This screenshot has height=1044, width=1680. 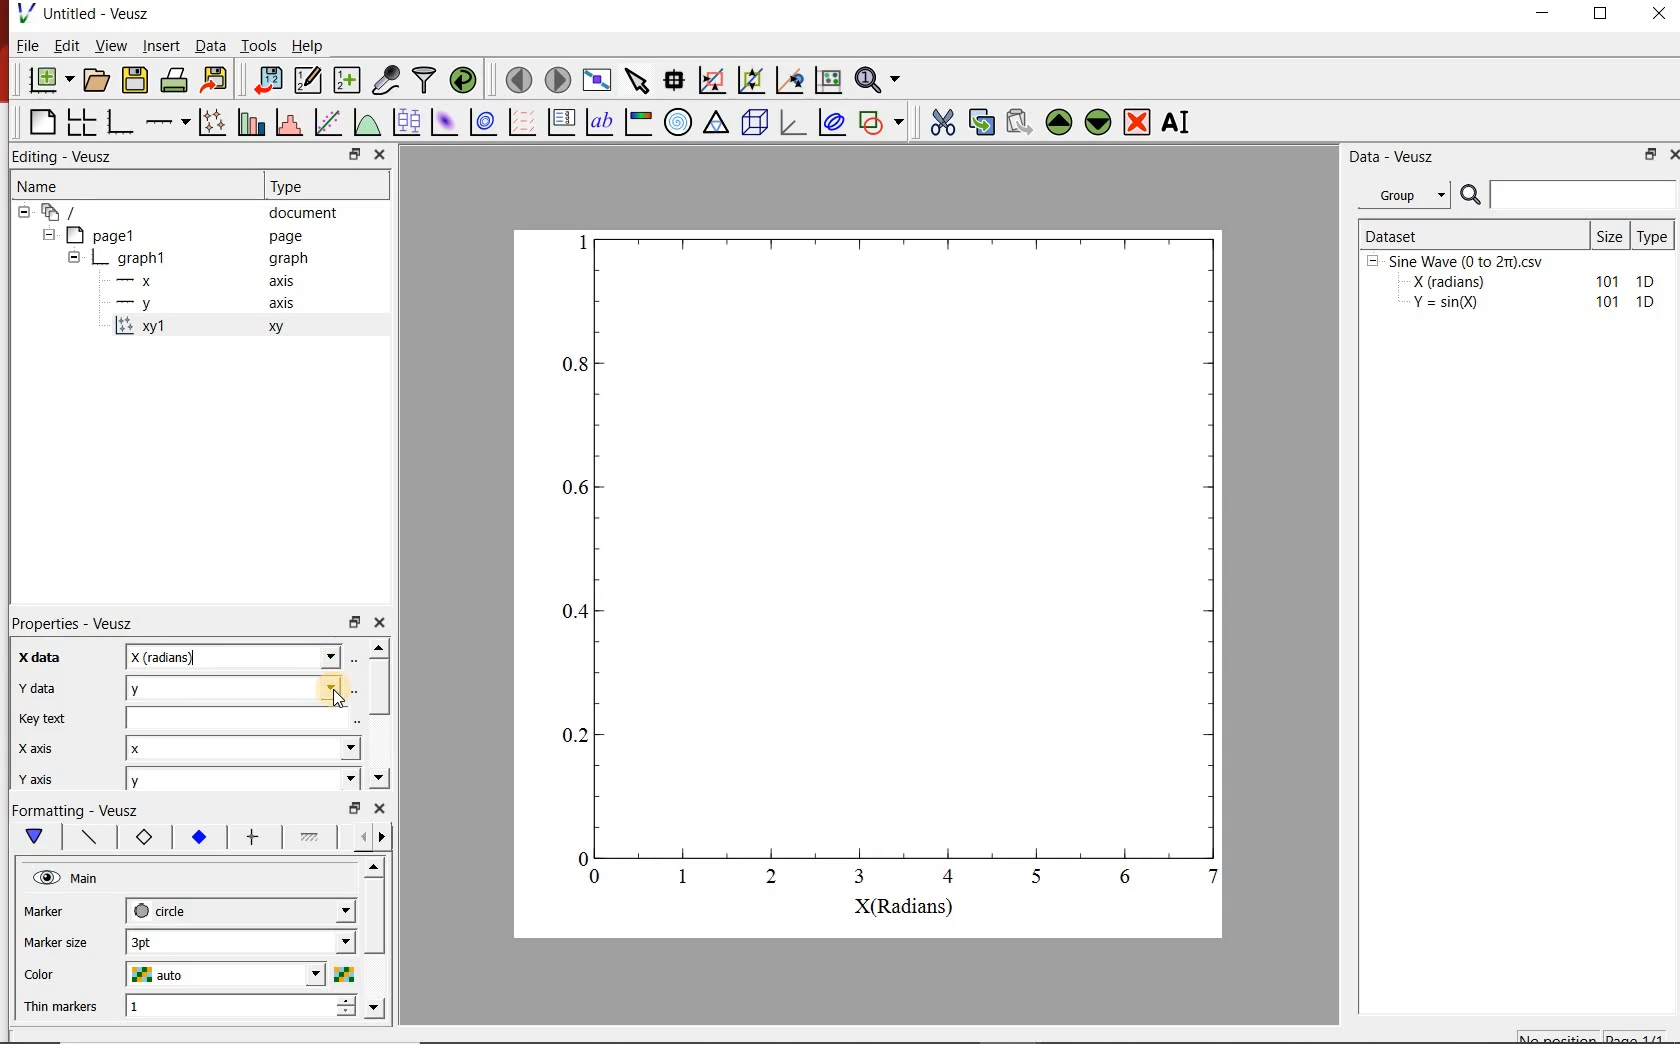 What do you see at coordinates (25, 12) in the screenshot?
I see `Logo` at bounding box center [25, 12].